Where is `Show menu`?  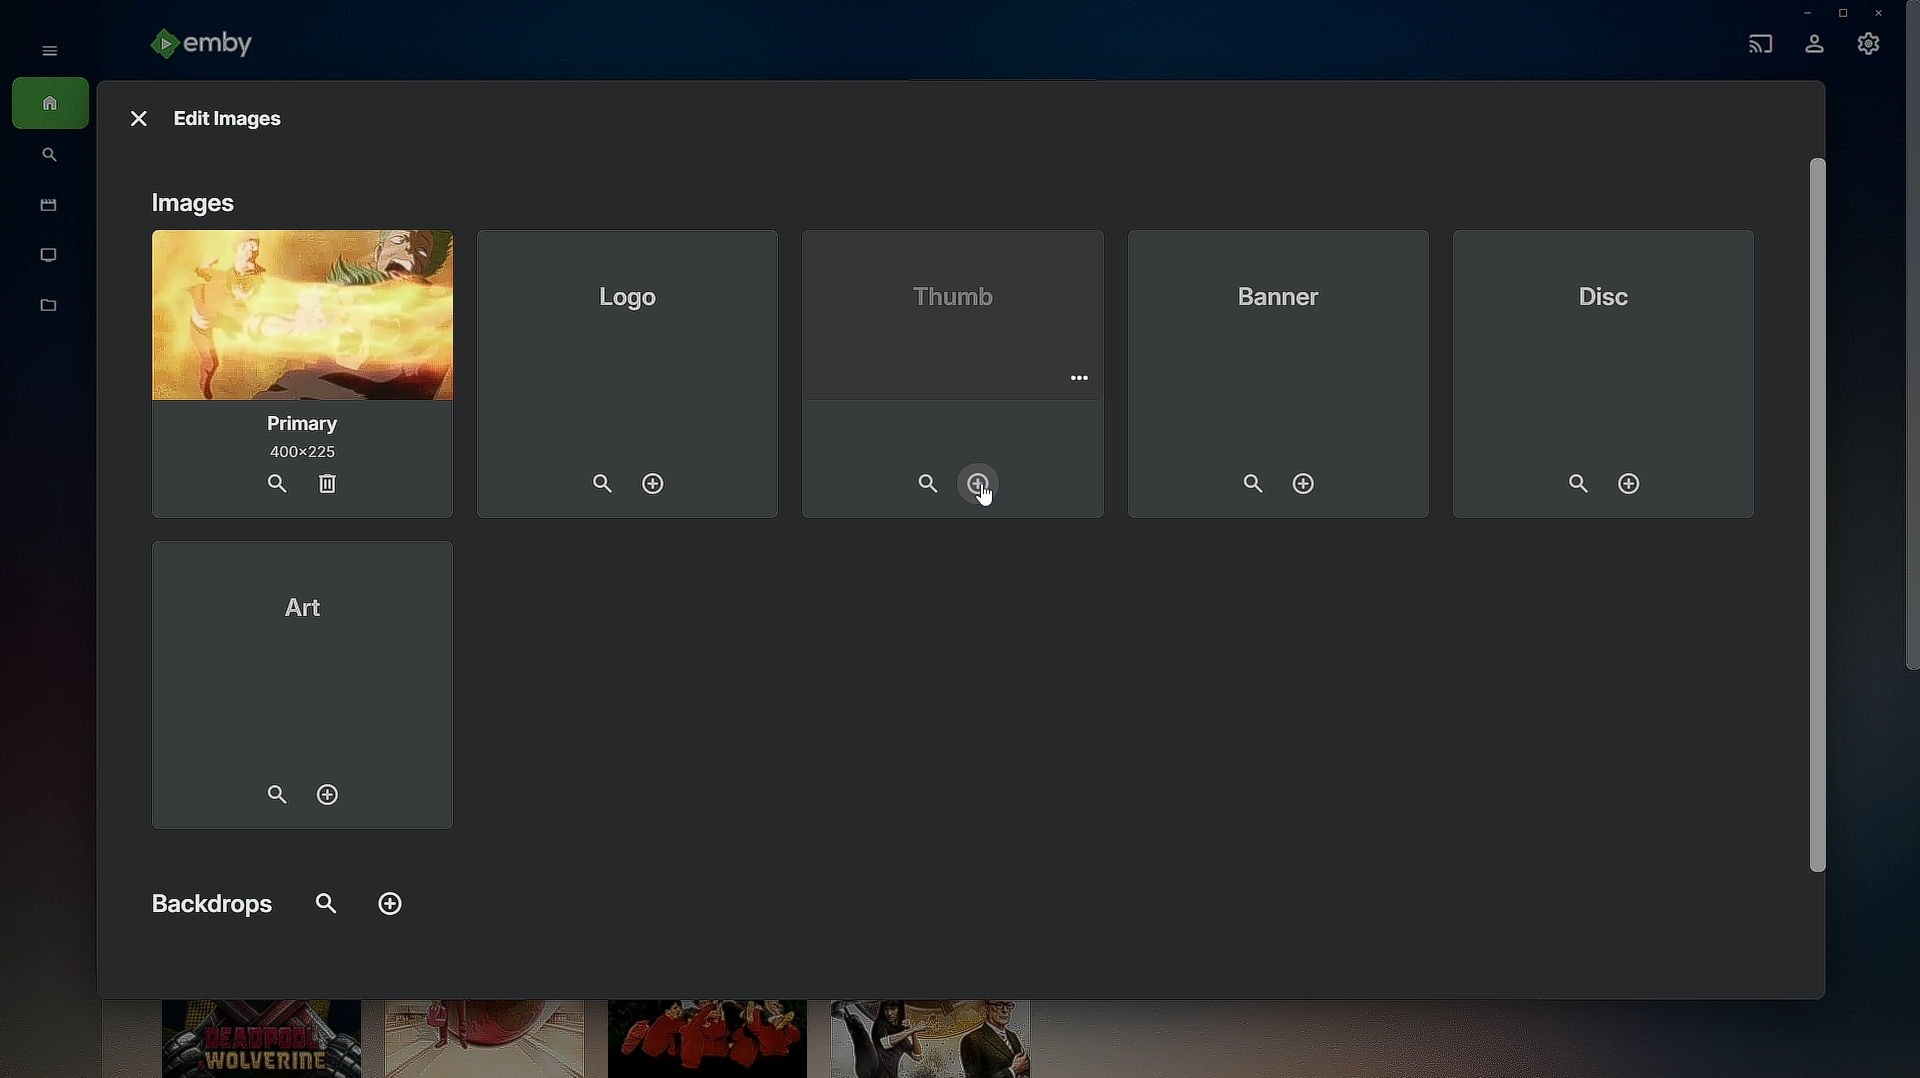
Show menu is located at coordinates (43, 49).